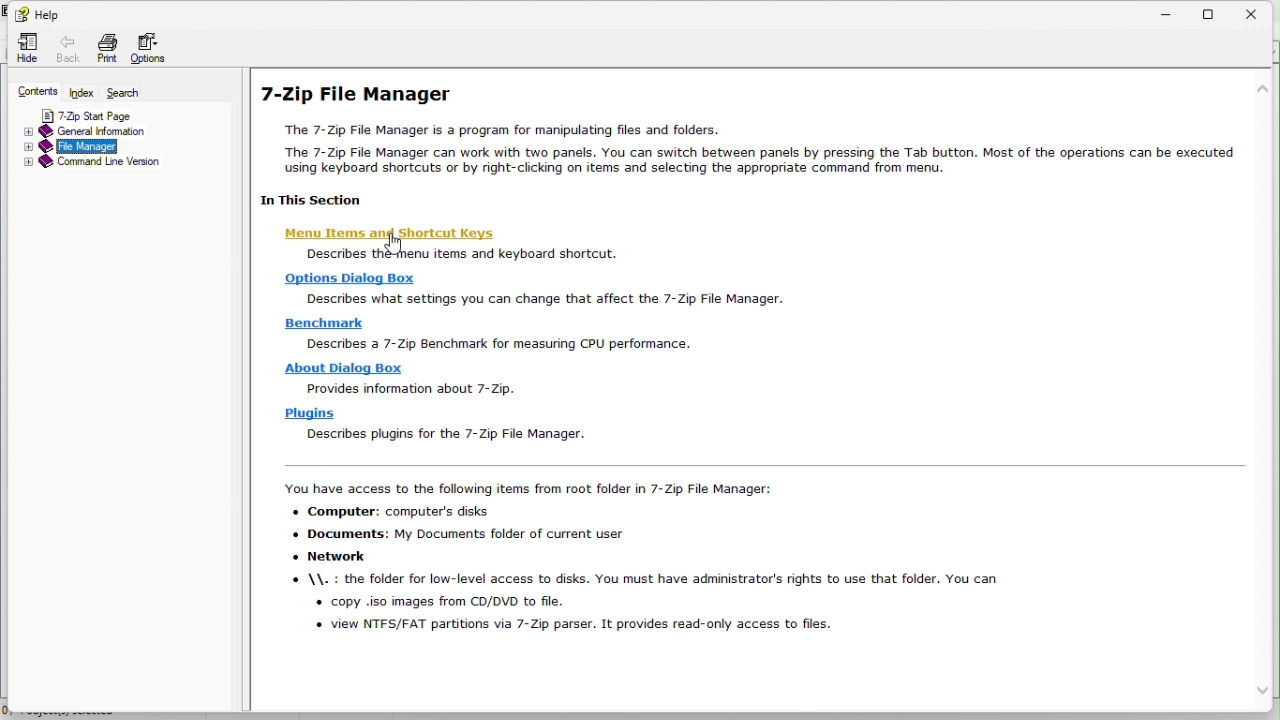 The height and width of the screenshot is (720, 1280). I want to click on describes plugins for the 7-zip File Manager, so click(440, 435).